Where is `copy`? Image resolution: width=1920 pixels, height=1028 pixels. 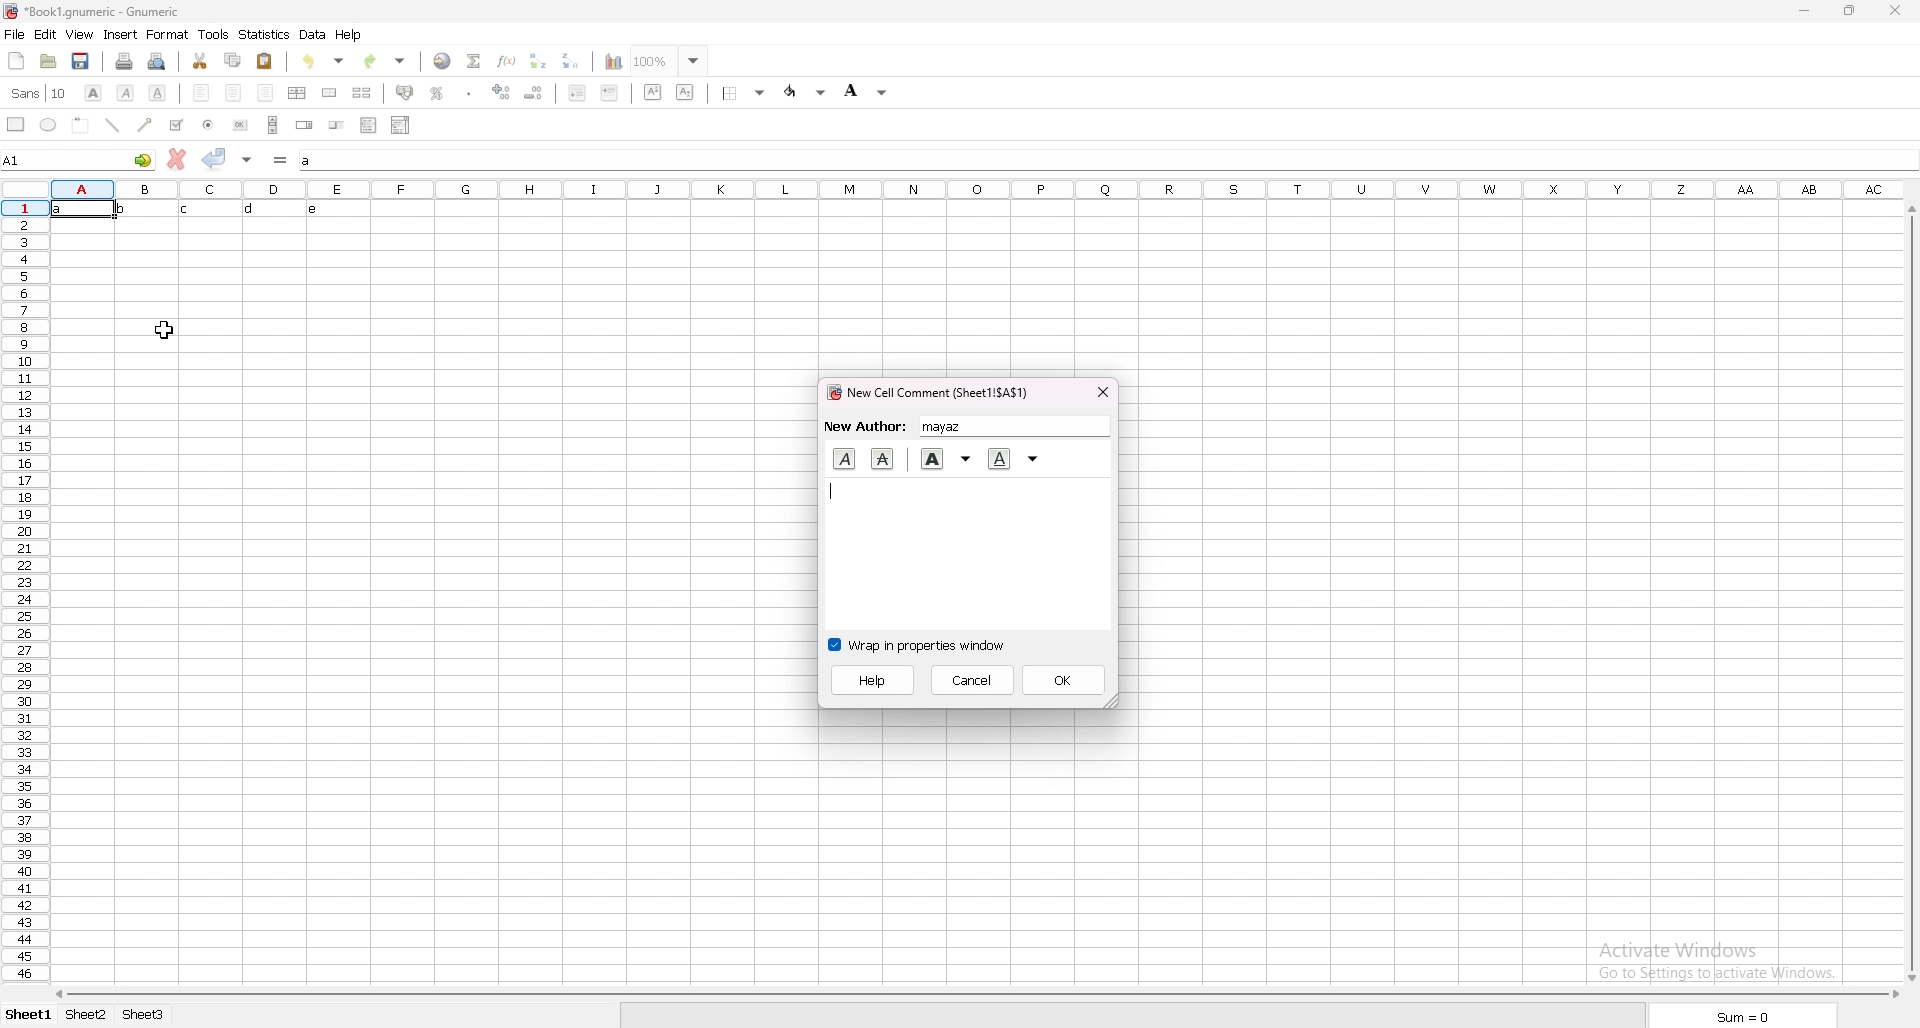
copy is located at coordinates (234, 59).